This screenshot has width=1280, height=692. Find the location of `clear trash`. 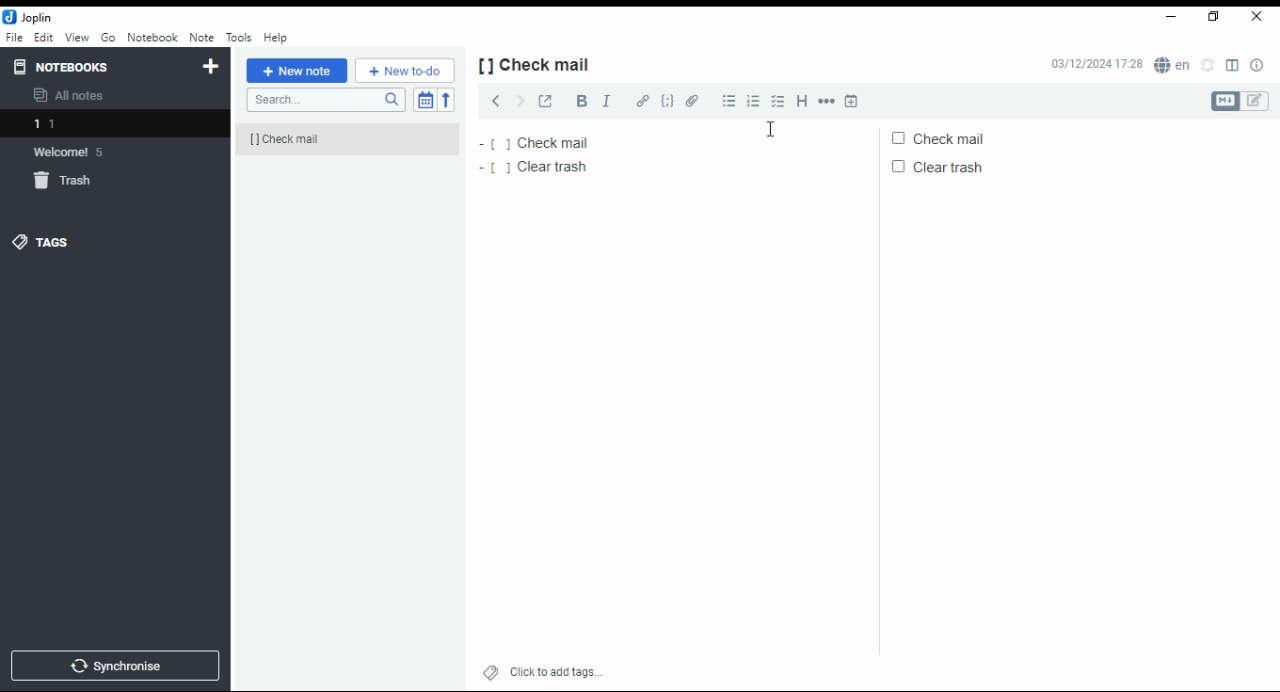

clear trash is located at coordinates (540, 170).